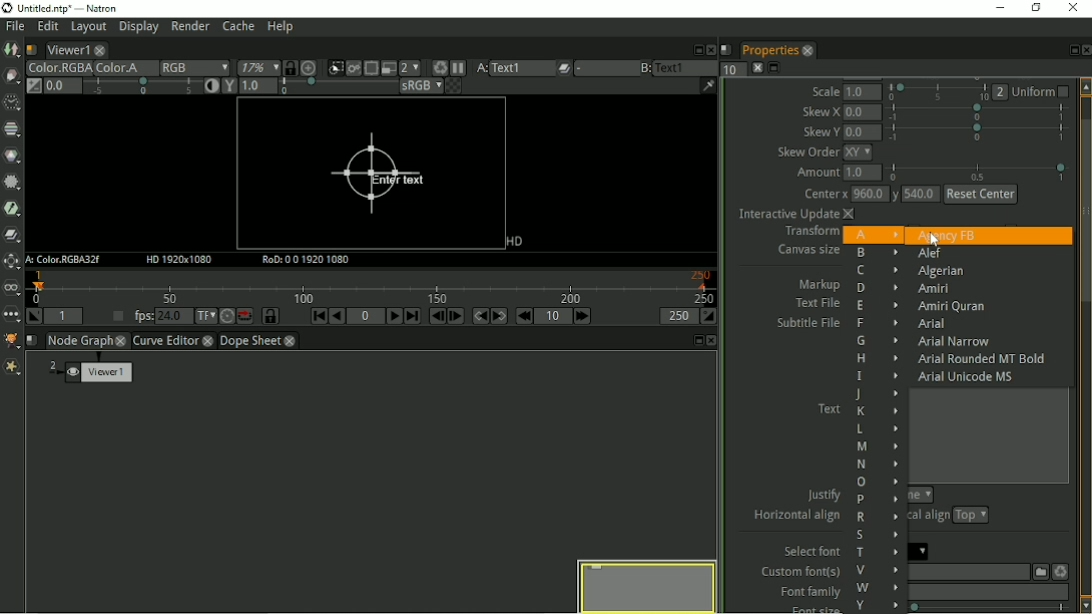  I want to click on Text, so click(828, 407).